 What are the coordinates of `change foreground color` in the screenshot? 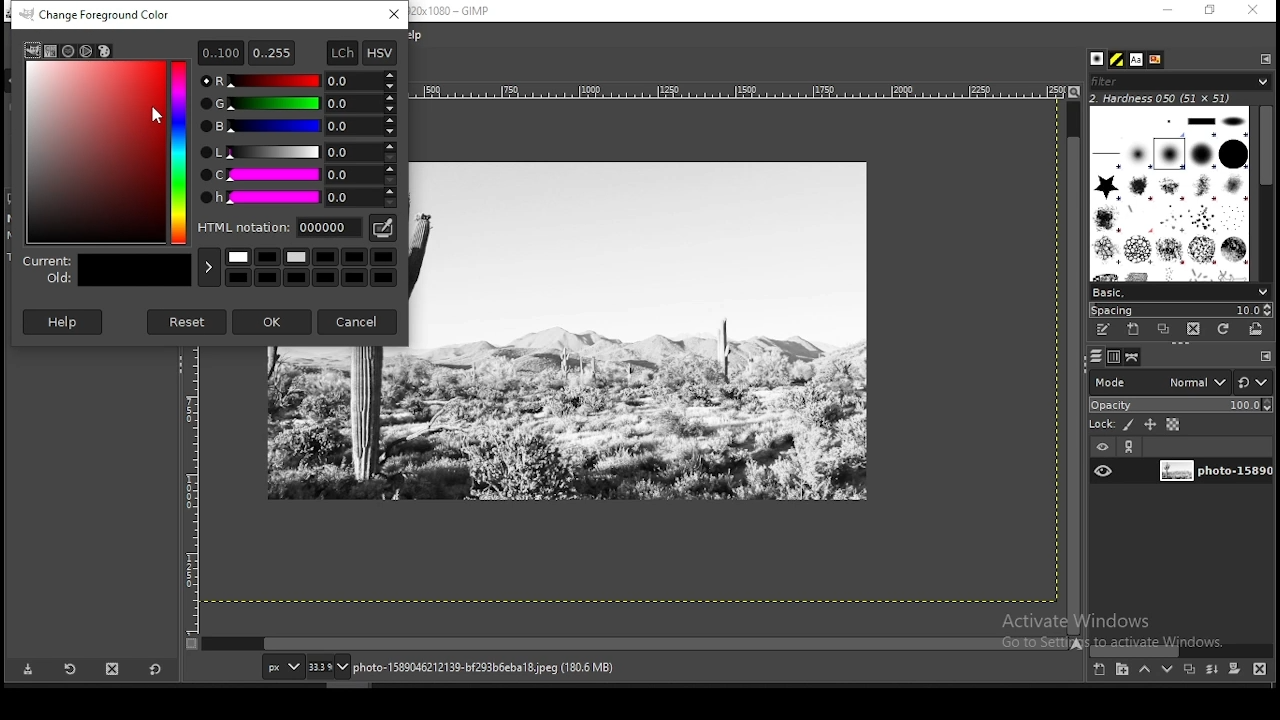 It's located at (96, 14).